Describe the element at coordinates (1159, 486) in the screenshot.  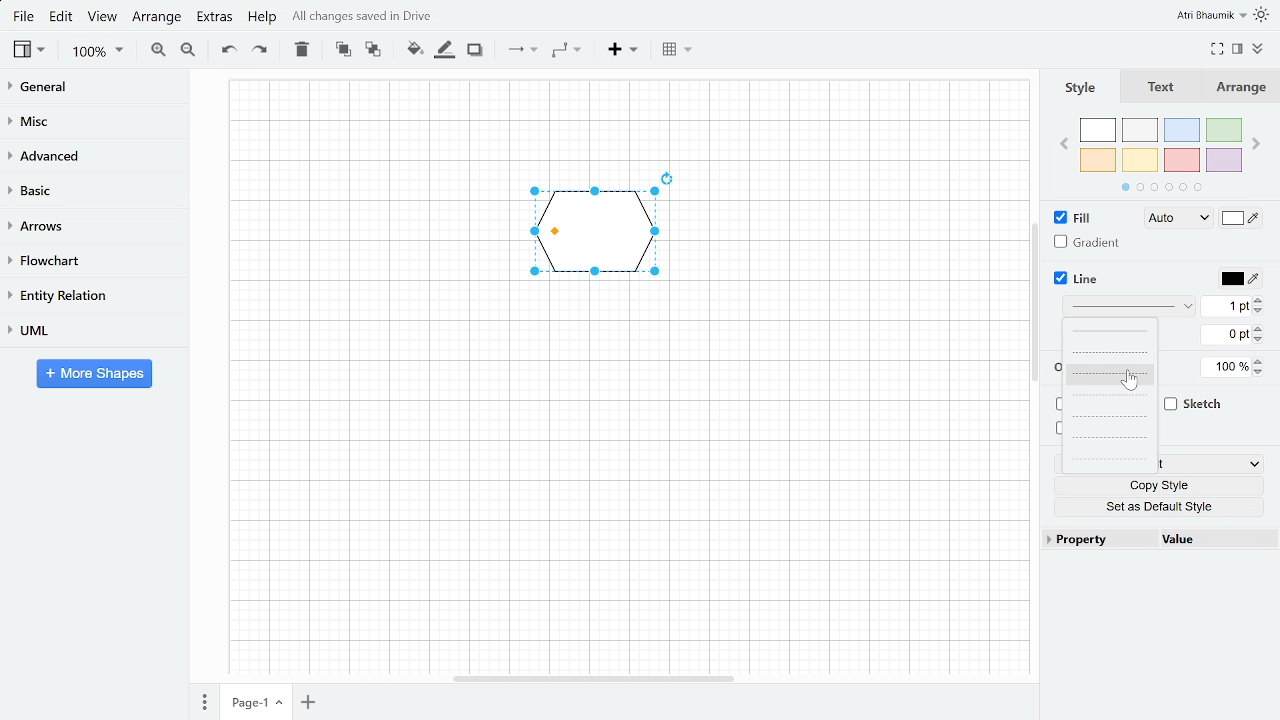
I see `Copy style` at that location.